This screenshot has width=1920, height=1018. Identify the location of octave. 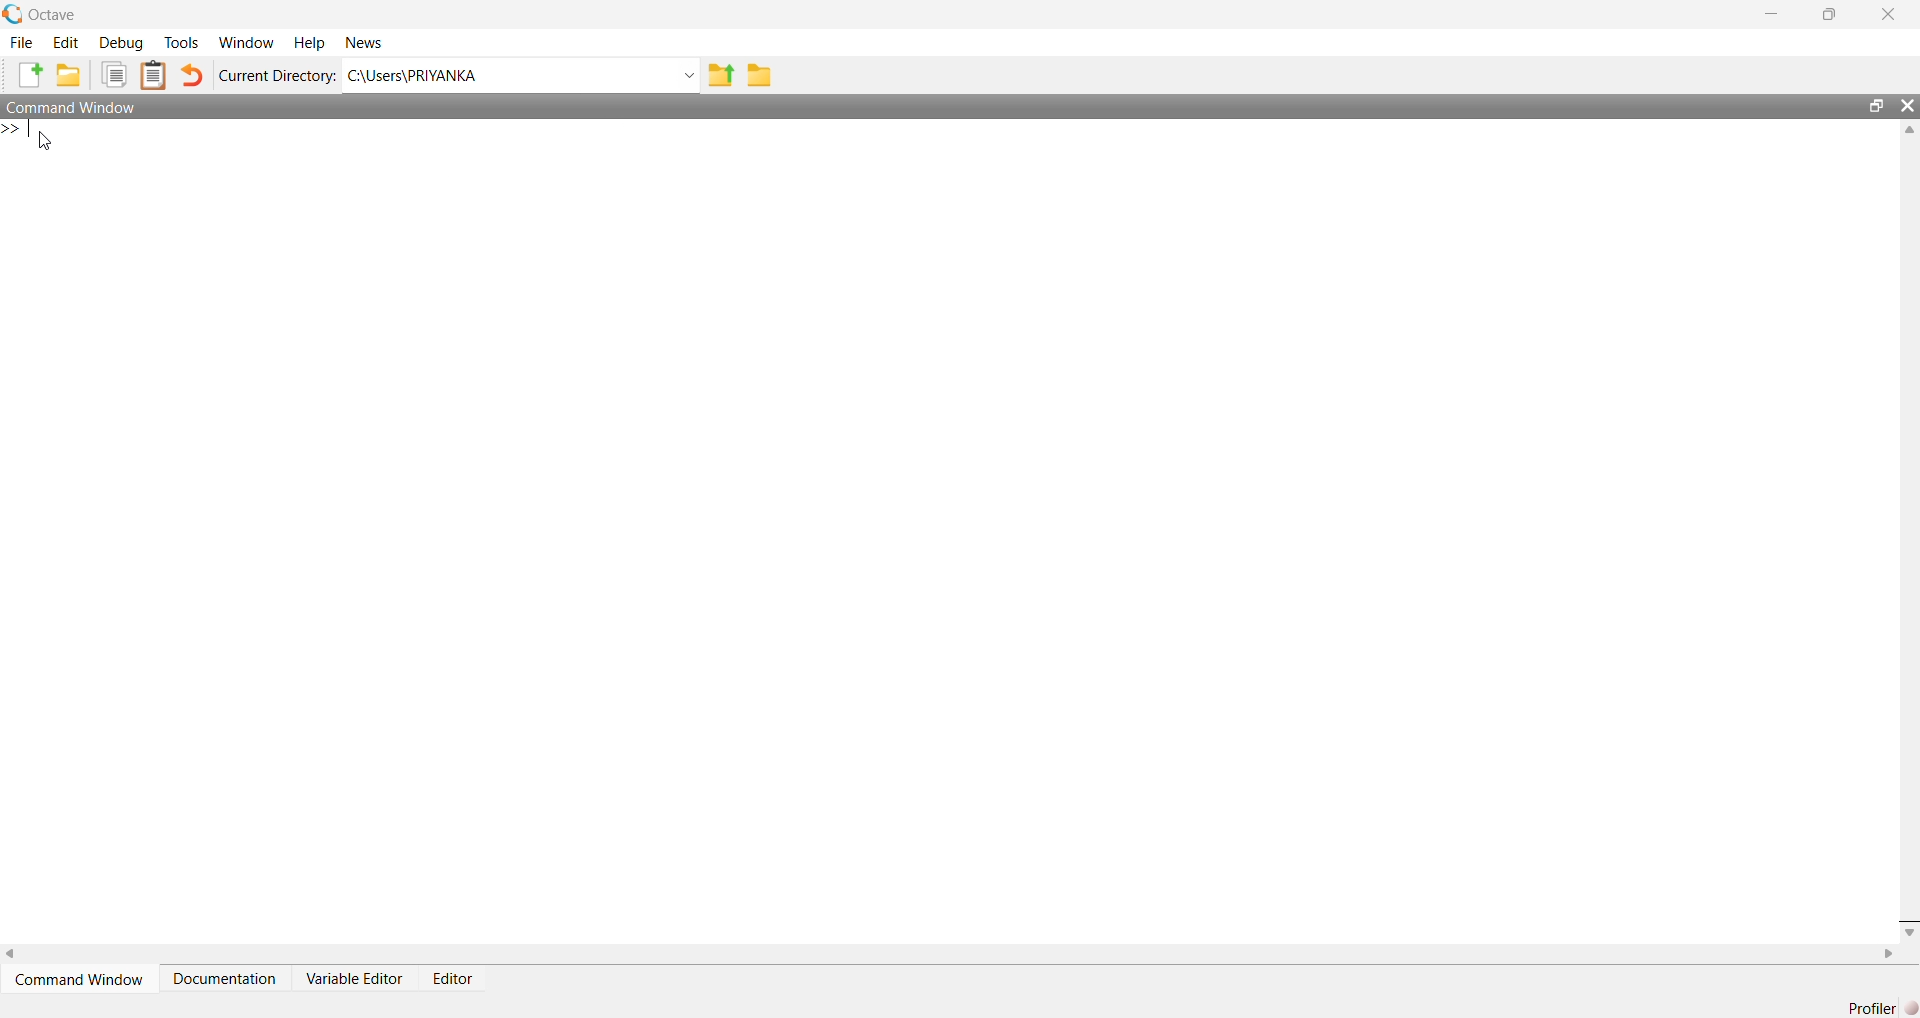
(56, 15).